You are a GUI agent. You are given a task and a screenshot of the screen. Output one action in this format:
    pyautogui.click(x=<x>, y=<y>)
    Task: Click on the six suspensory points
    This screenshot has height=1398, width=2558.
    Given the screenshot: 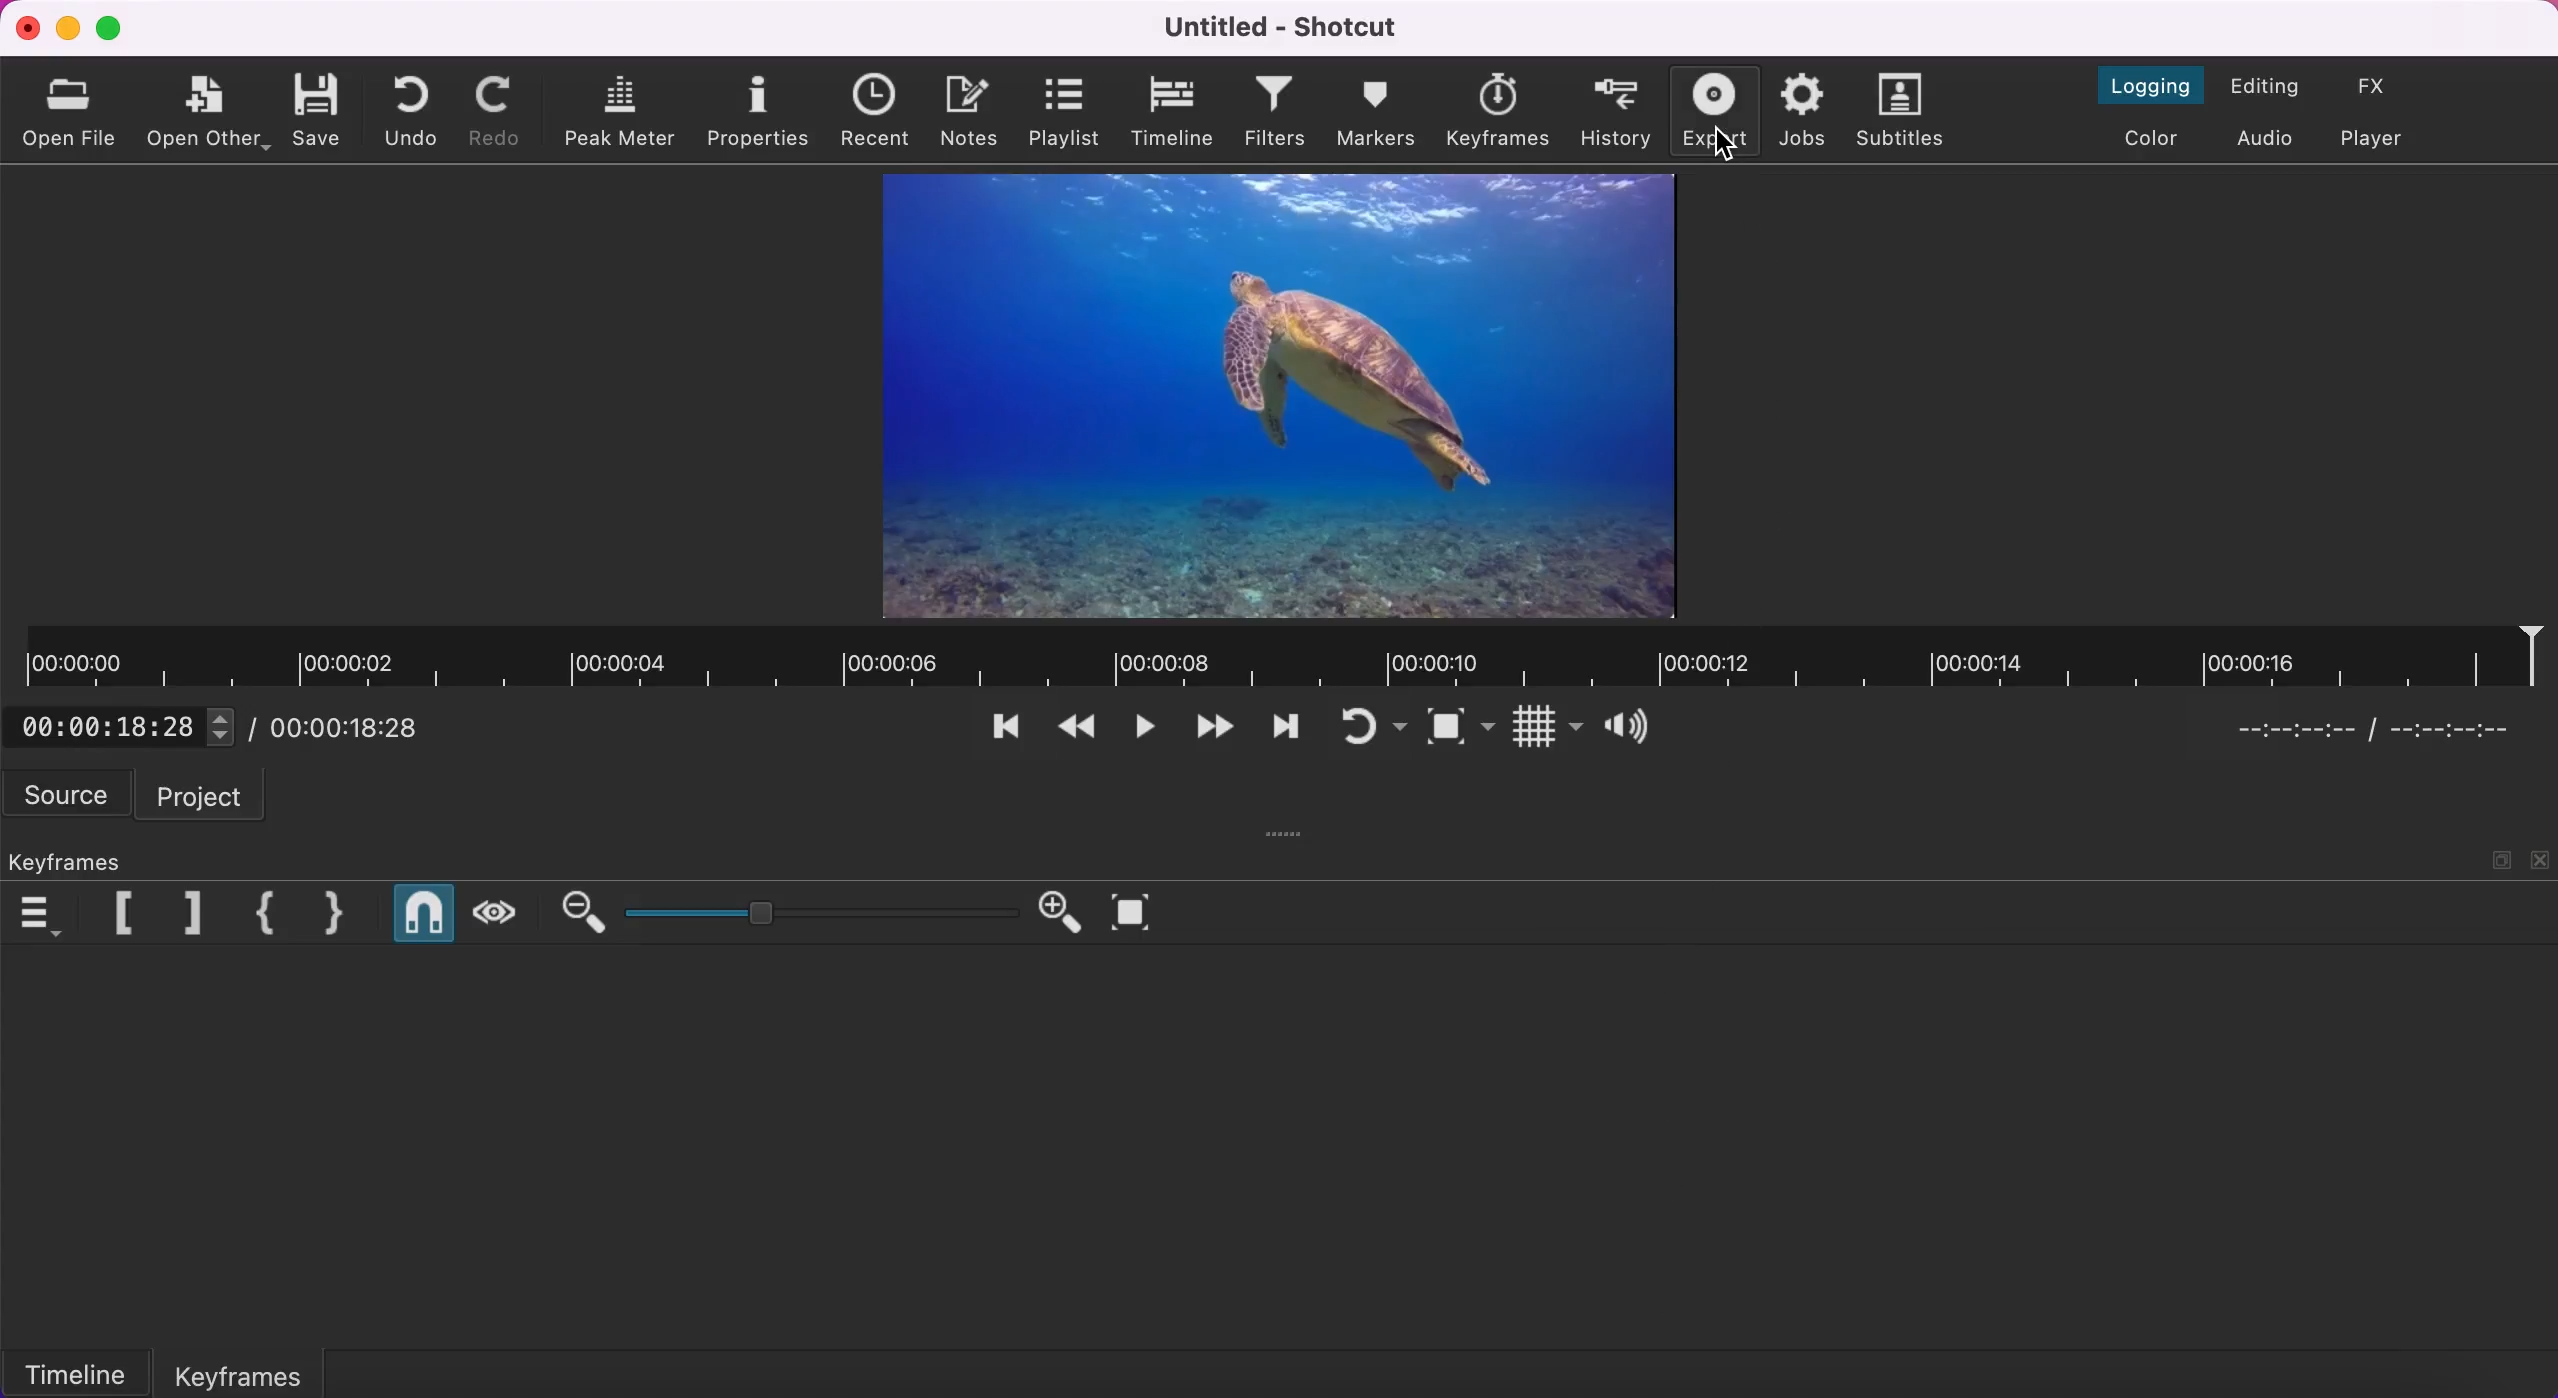 What is the action you would take?
    pyautogui.click(x=1288, y=836)
    